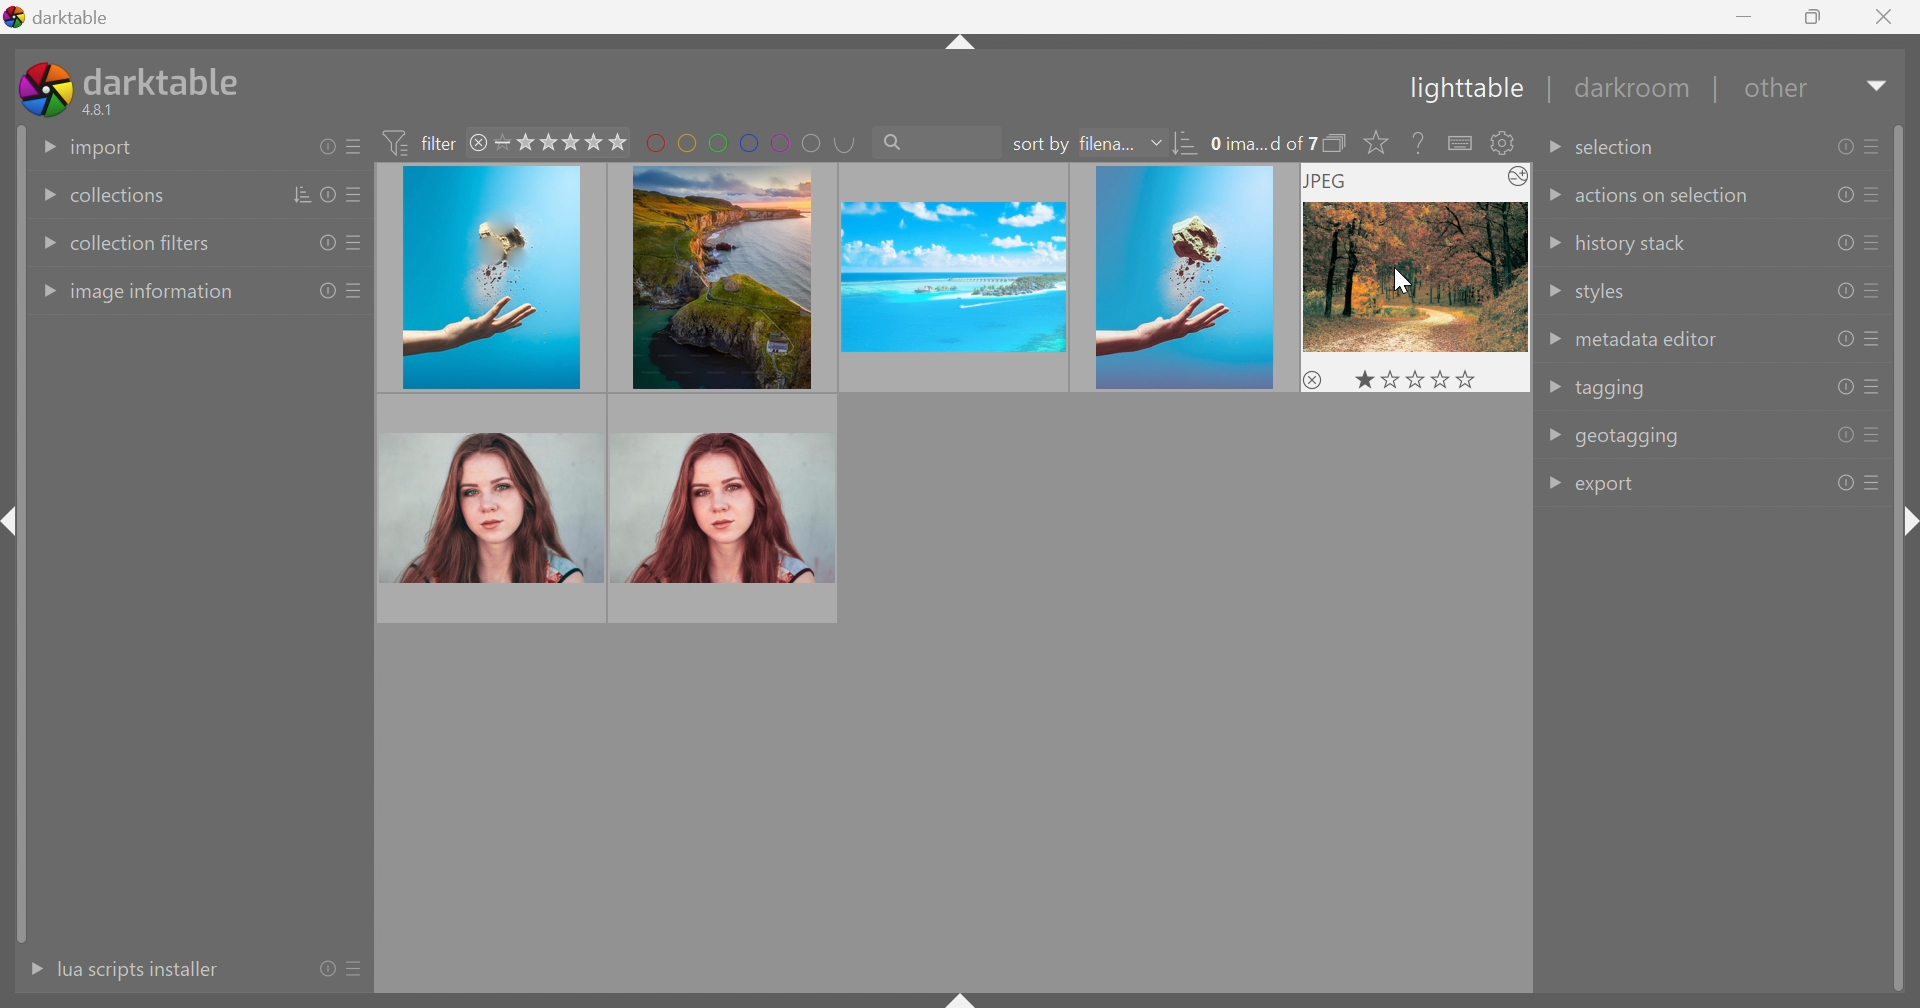 The image size is (1920, 1008). What do you see at coordinates (1840, 194) in the screenshot?
I see `reset` at bounding box center [1840, 194].